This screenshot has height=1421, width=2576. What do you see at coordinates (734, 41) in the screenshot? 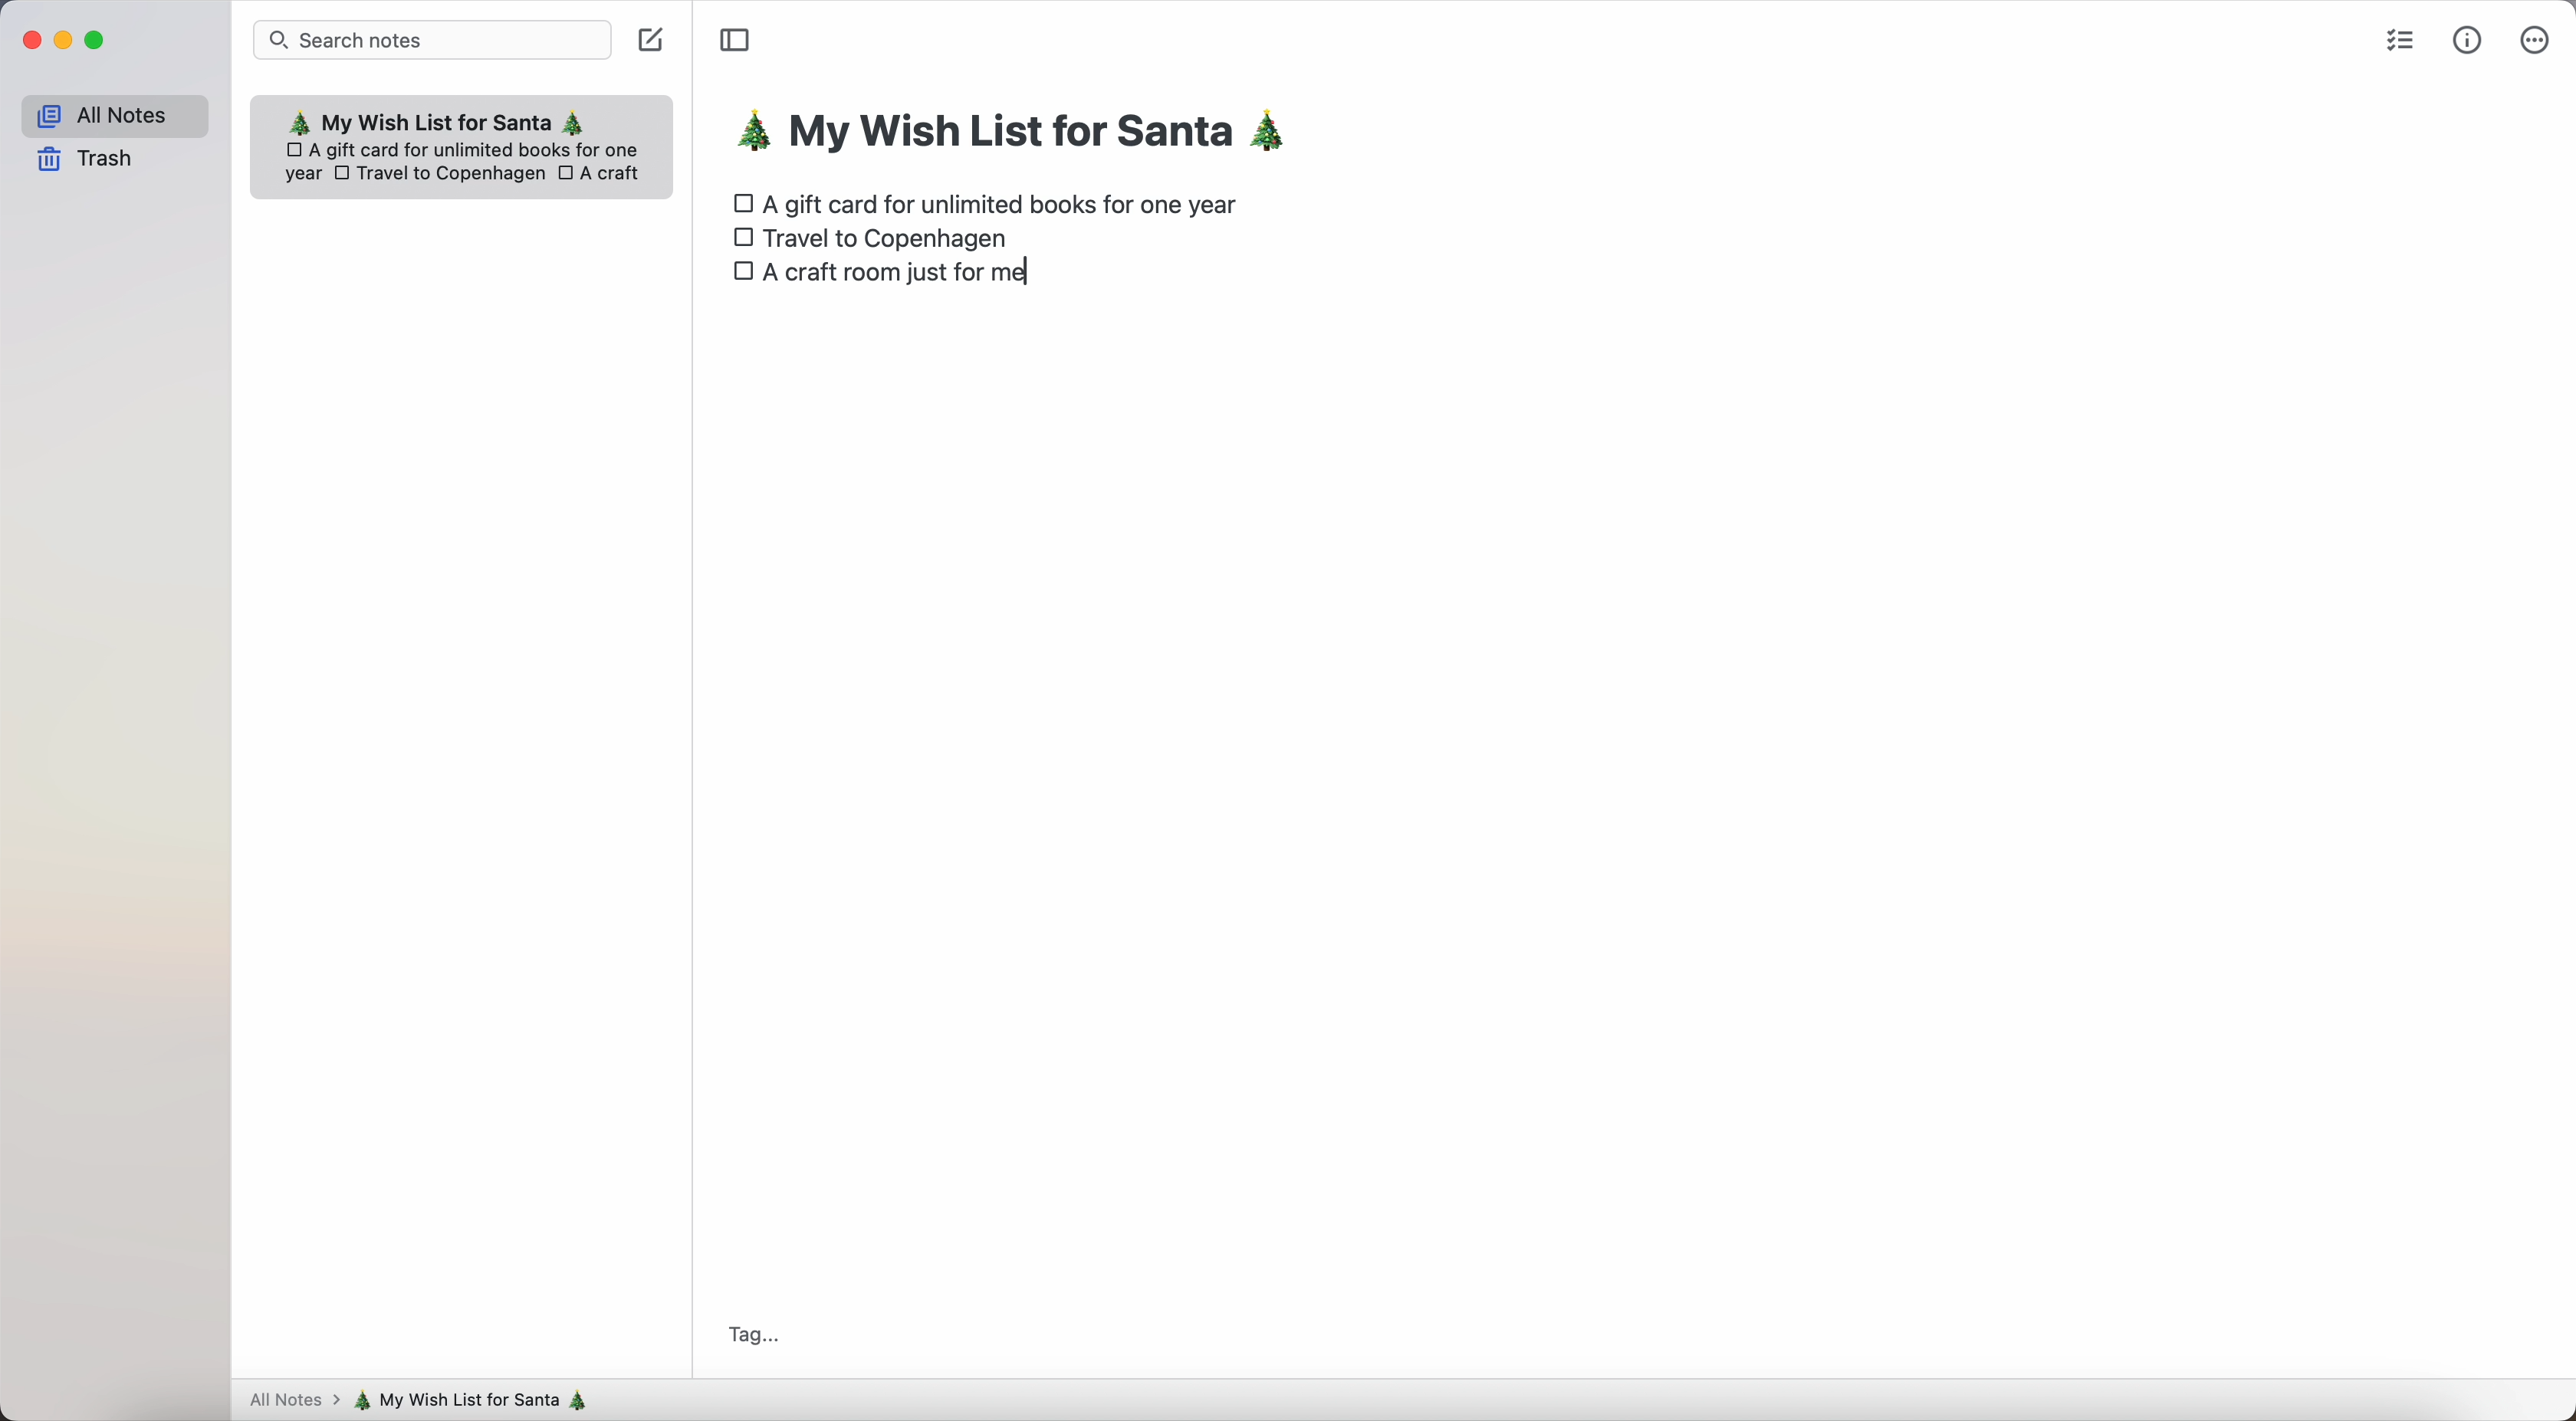
I see `toggle sidebar` at bounding box center [734, 41].